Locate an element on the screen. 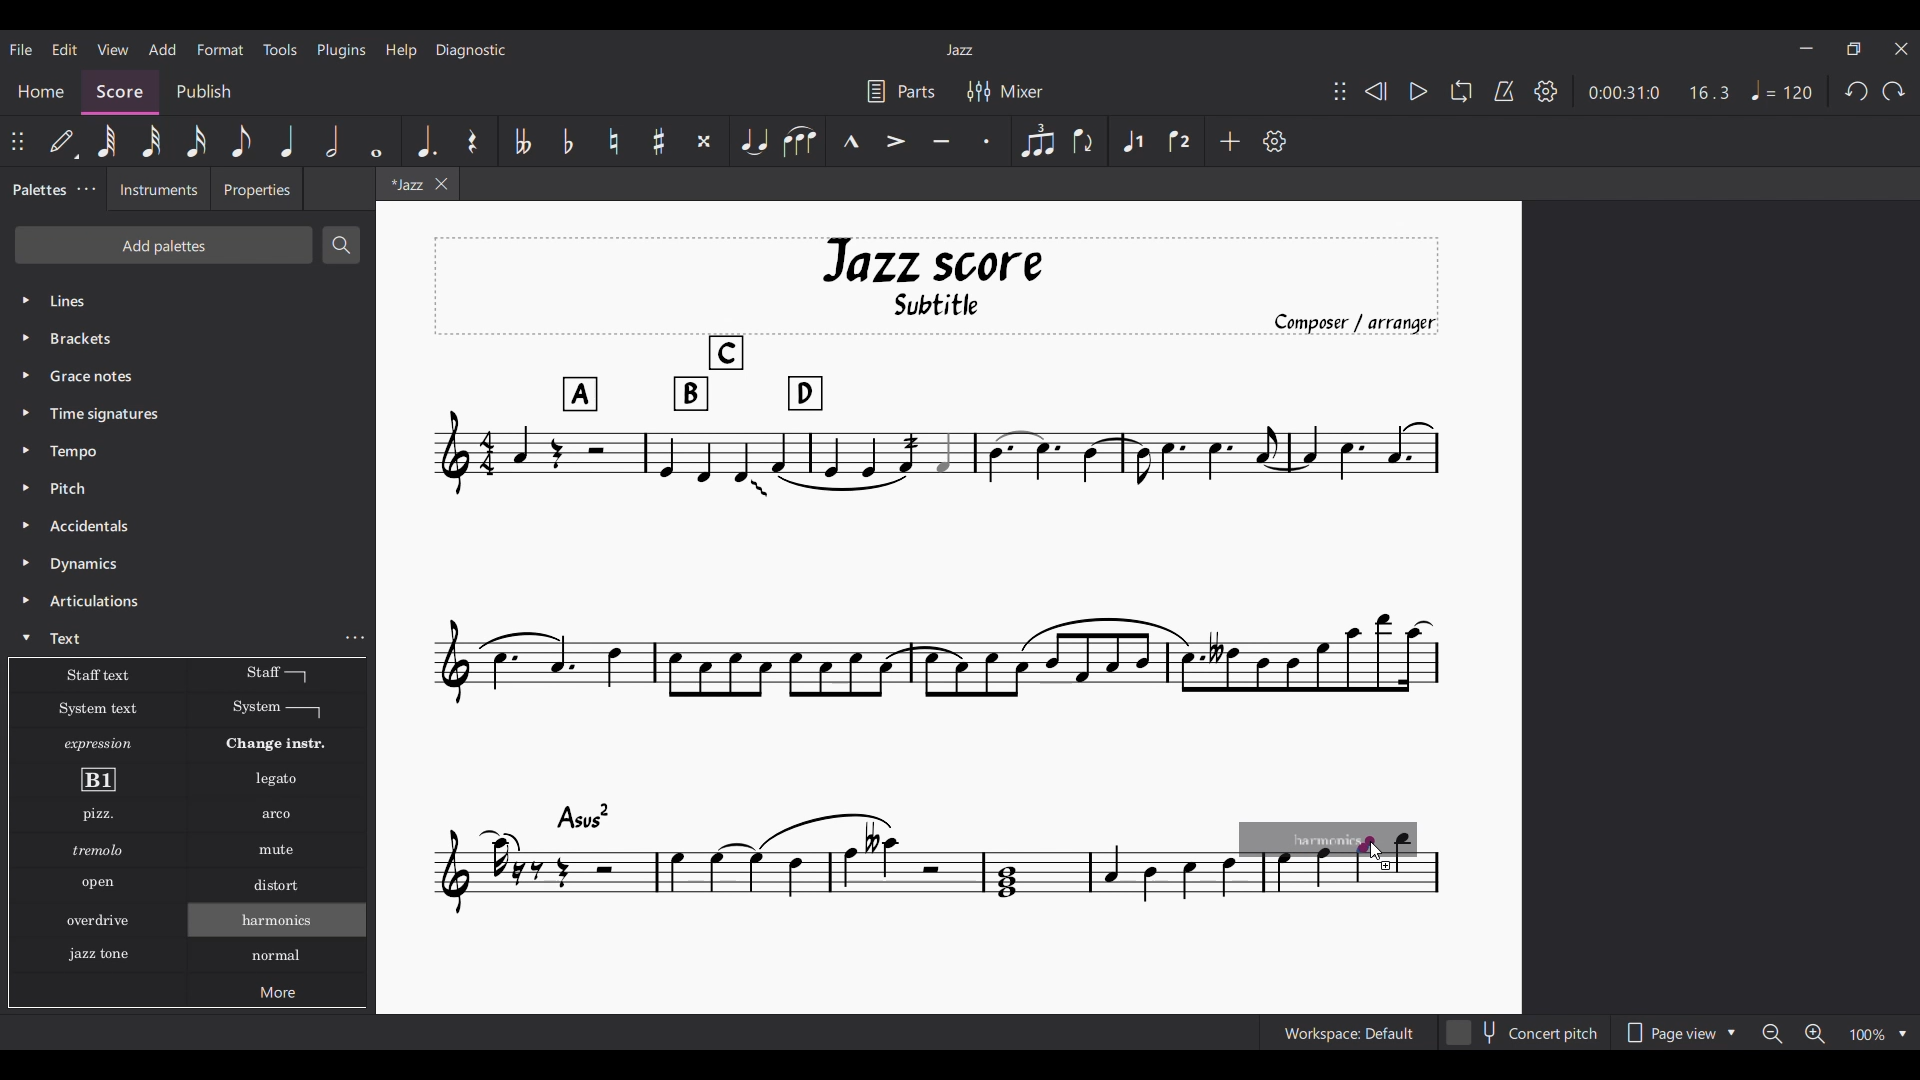 Image resolution: width=1920 pixels, height=1080 pixels. Current workspace setting is located at coordinates (1349, 1032).